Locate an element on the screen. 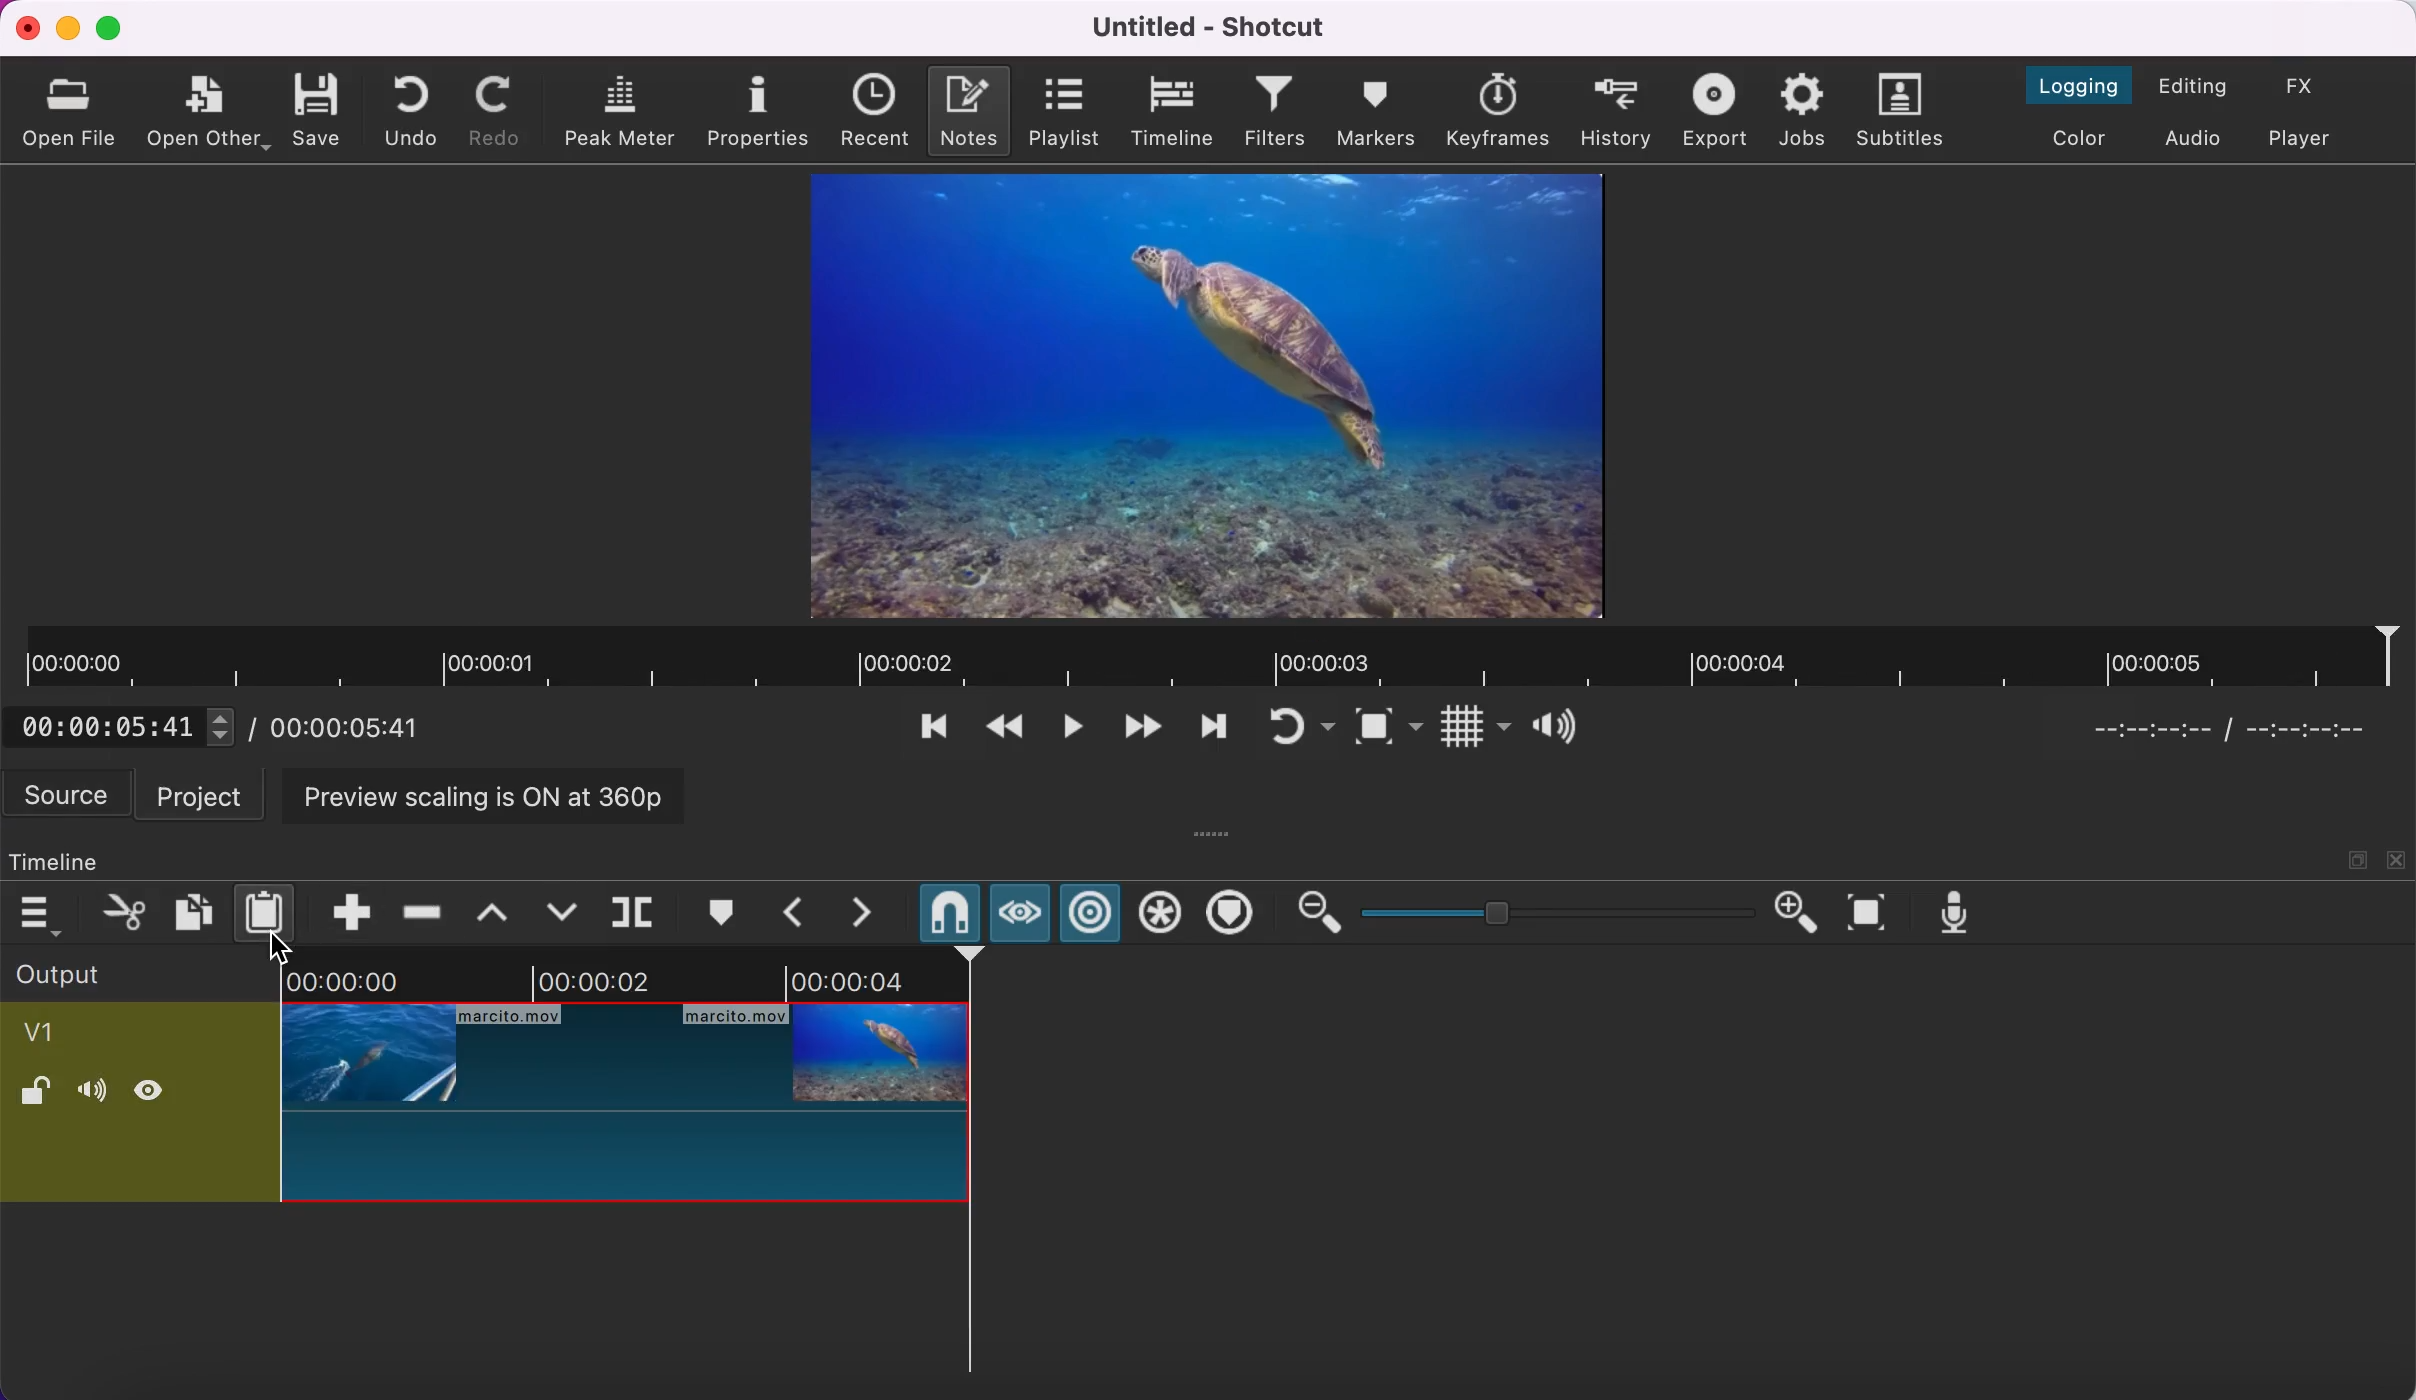 This screenshot has height=1400, width=2416. scrub while dragging is located at coordinates (1020, 911).